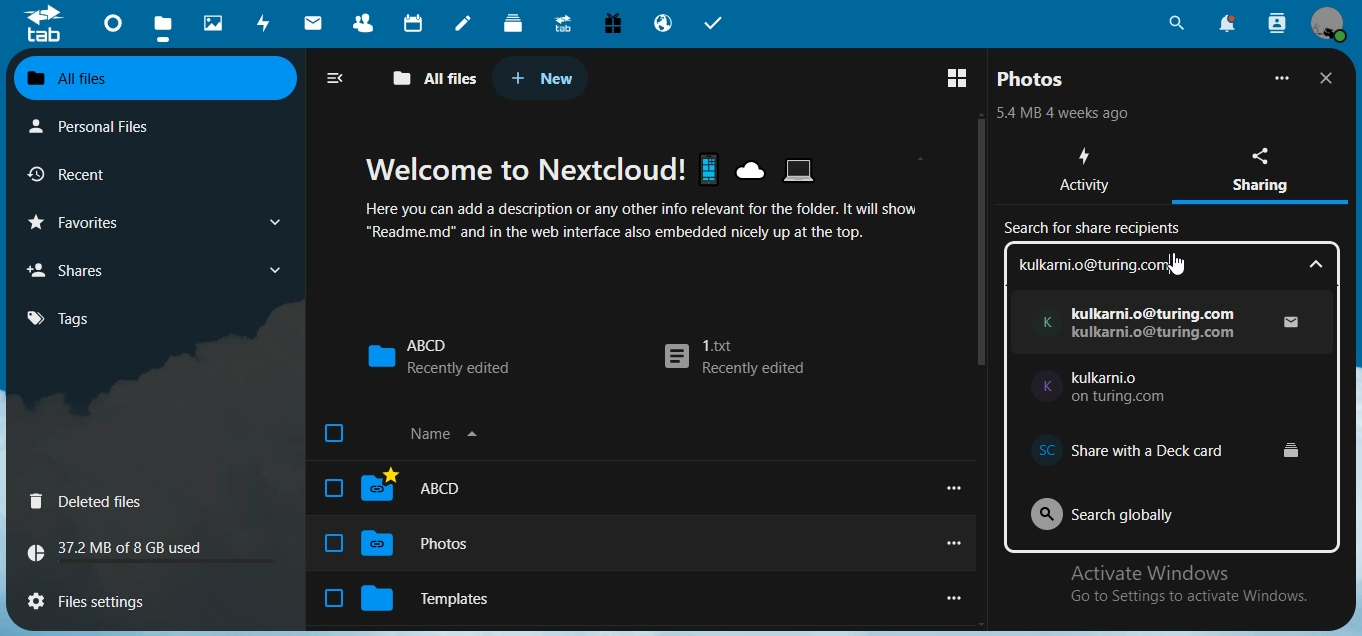 The width and height of the screenshot is (1362, 636). Describe the element at coordinates (70, 318) in the screenshot. I see `tags` at that location.